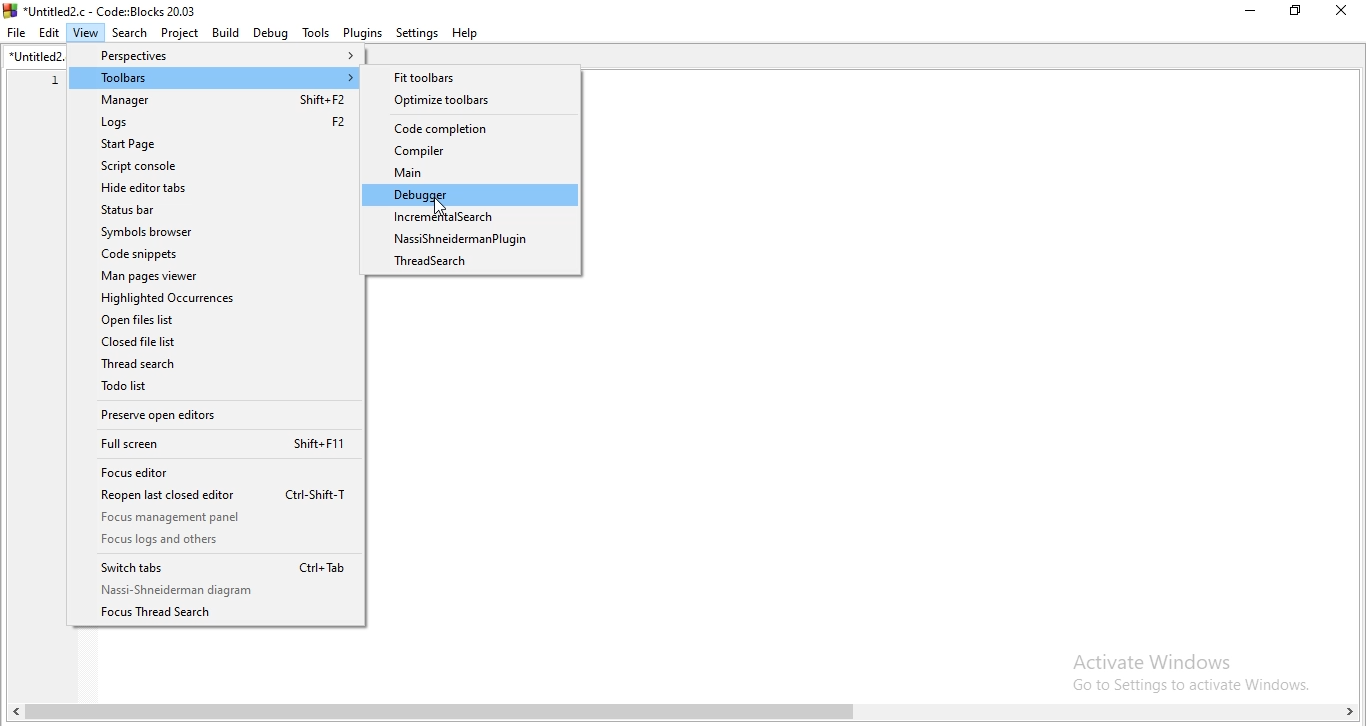 The width and height of the screenshot is (1366, 726). I want to click on View , so click(81, 34).